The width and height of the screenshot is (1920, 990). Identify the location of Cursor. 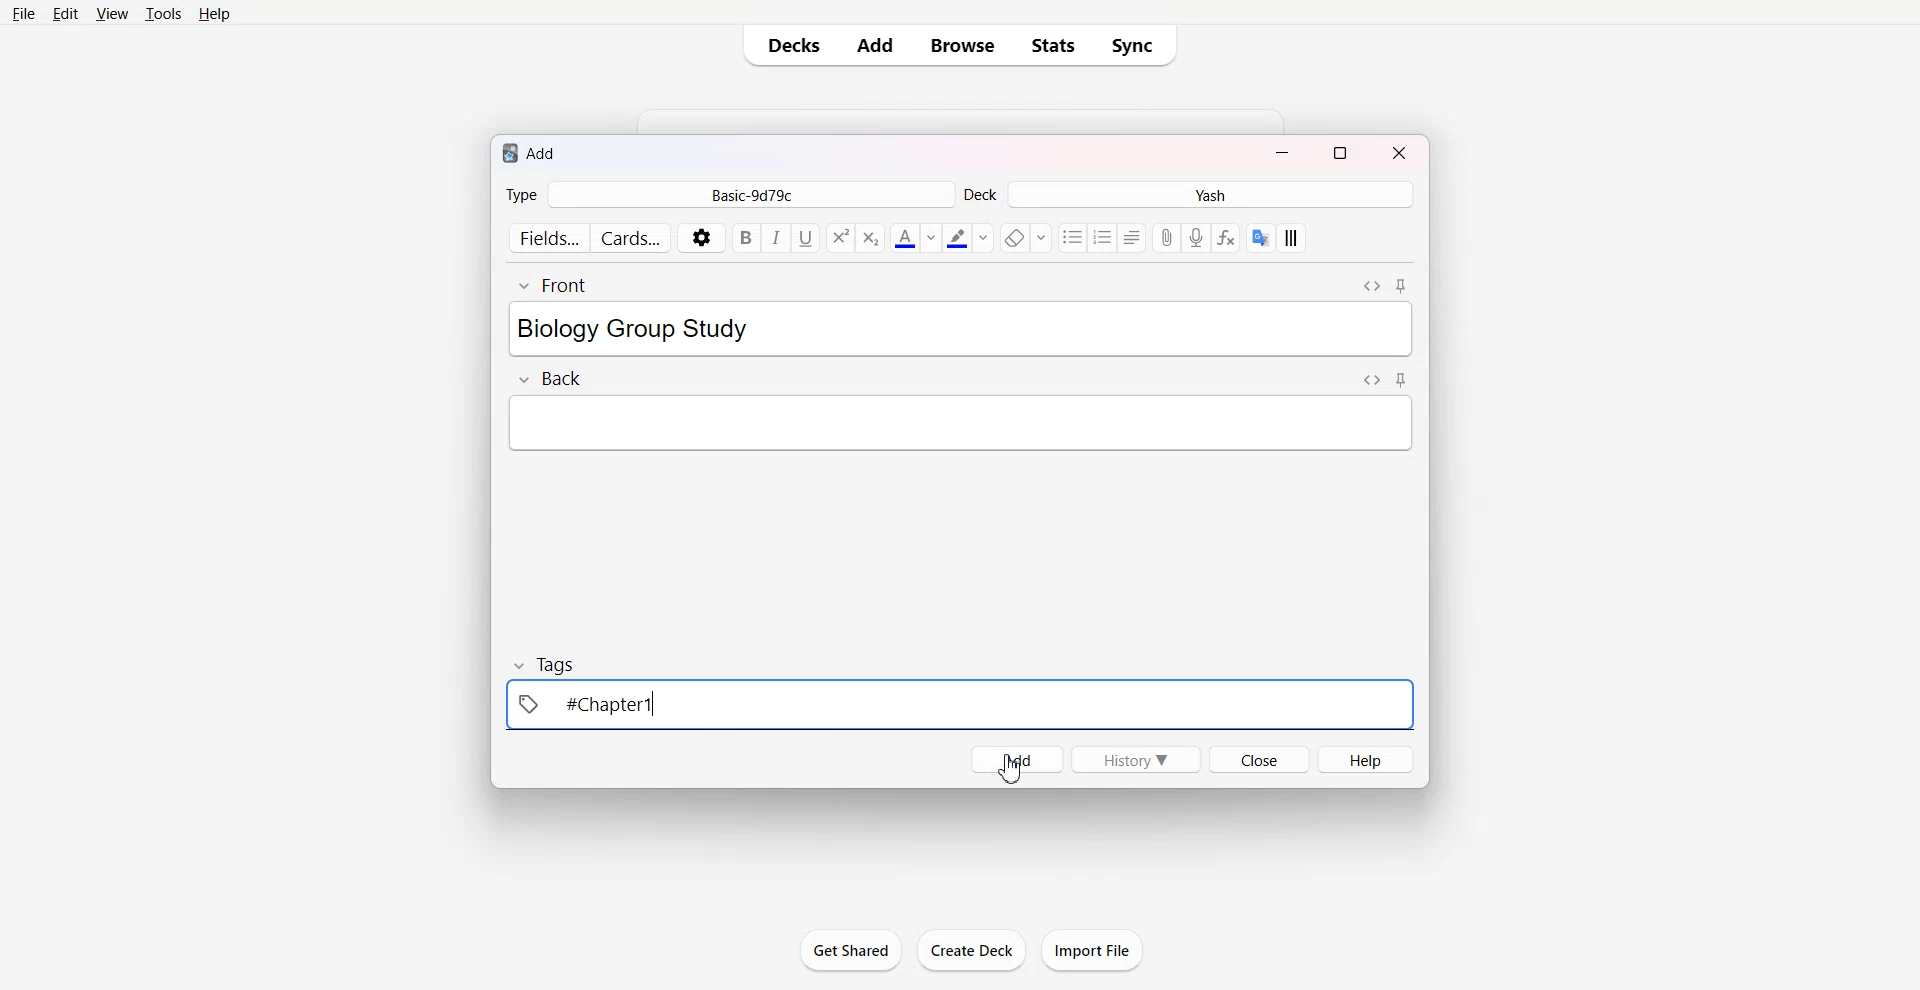
(1010, 768).